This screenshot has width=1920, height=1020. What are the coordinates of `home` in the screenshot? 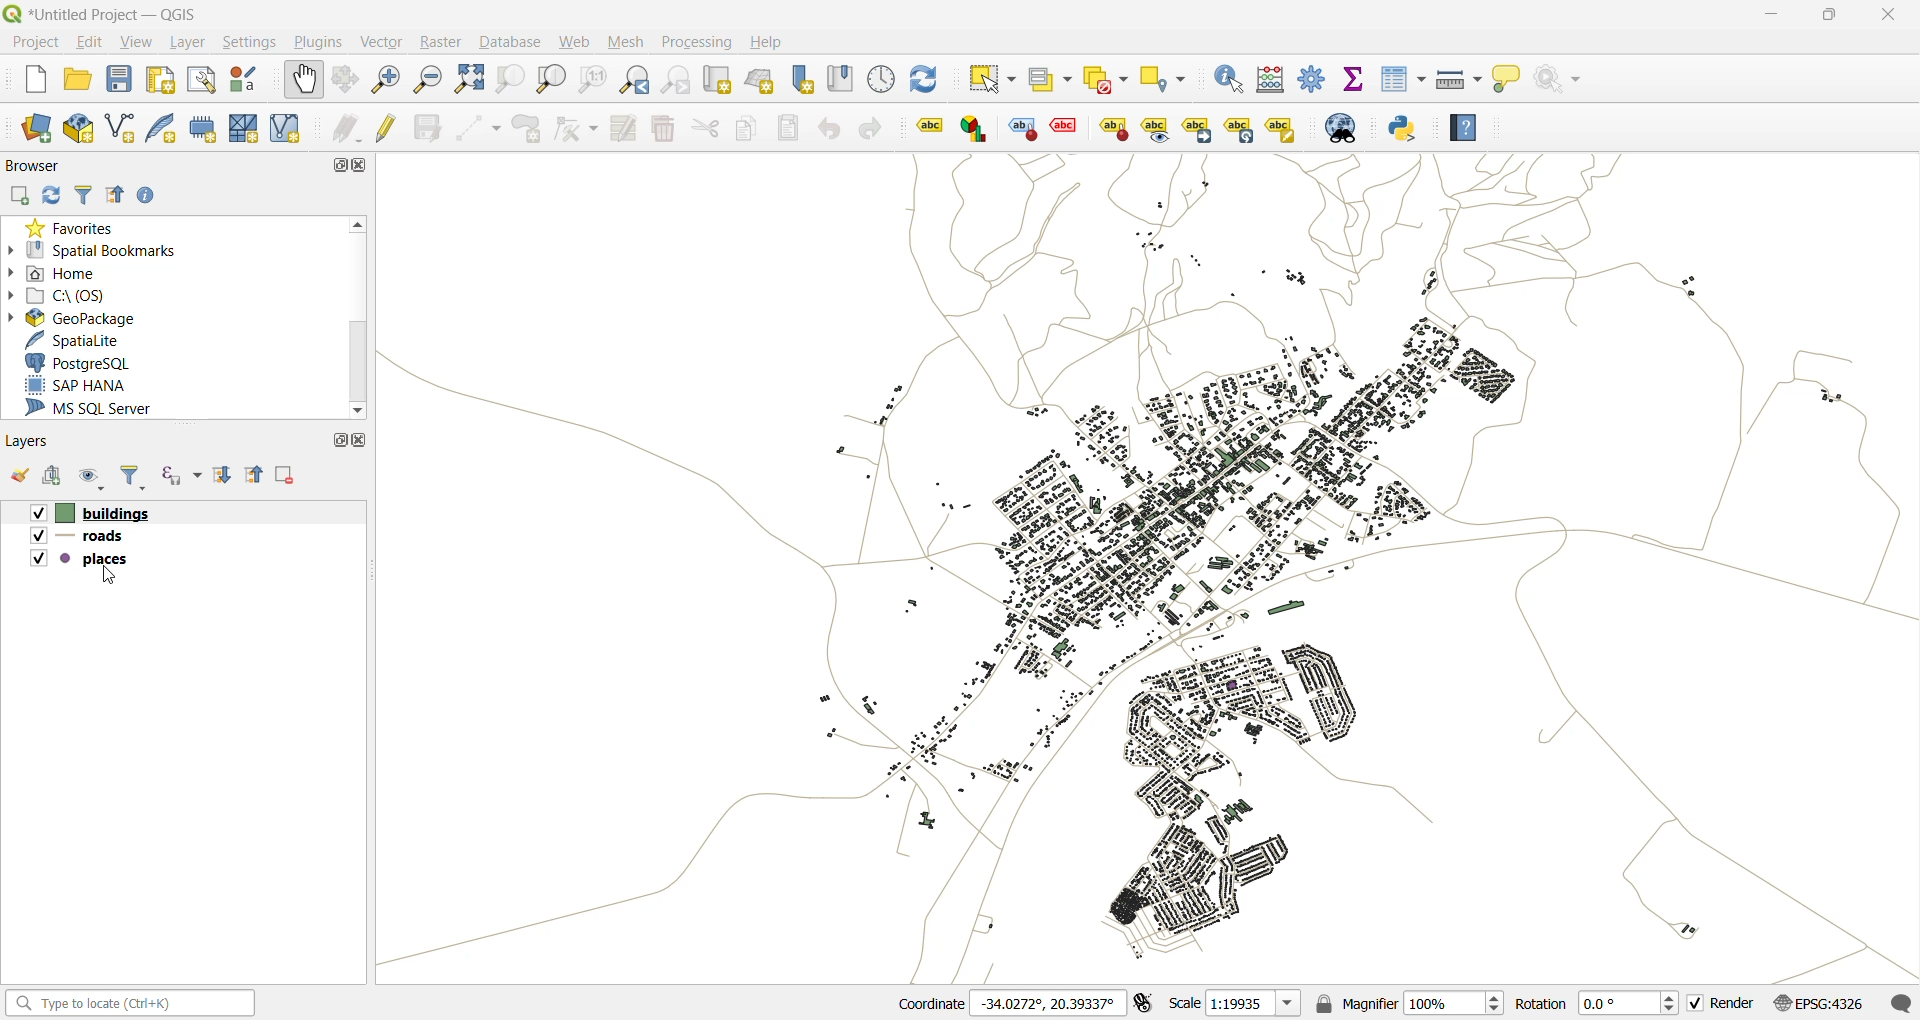 It's located at (66, 271).